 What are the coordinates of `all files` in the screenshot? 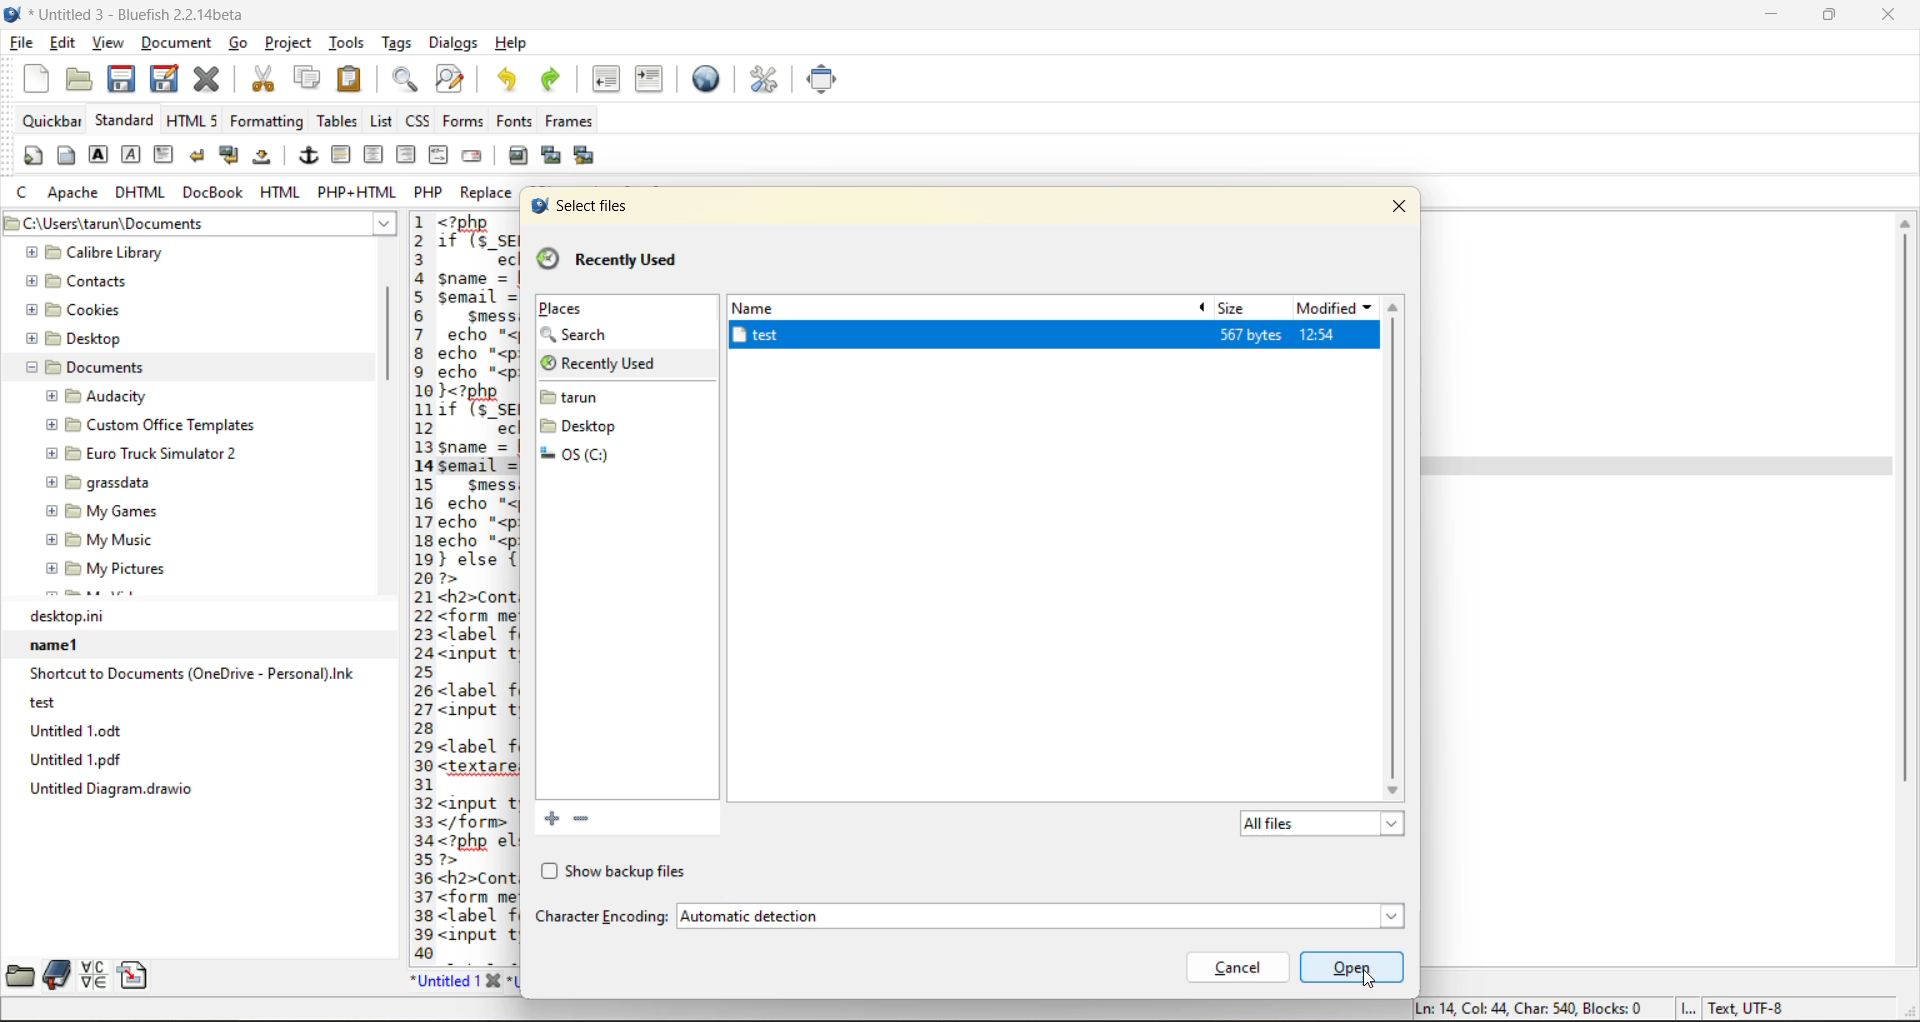 It's located at (1317, 826).